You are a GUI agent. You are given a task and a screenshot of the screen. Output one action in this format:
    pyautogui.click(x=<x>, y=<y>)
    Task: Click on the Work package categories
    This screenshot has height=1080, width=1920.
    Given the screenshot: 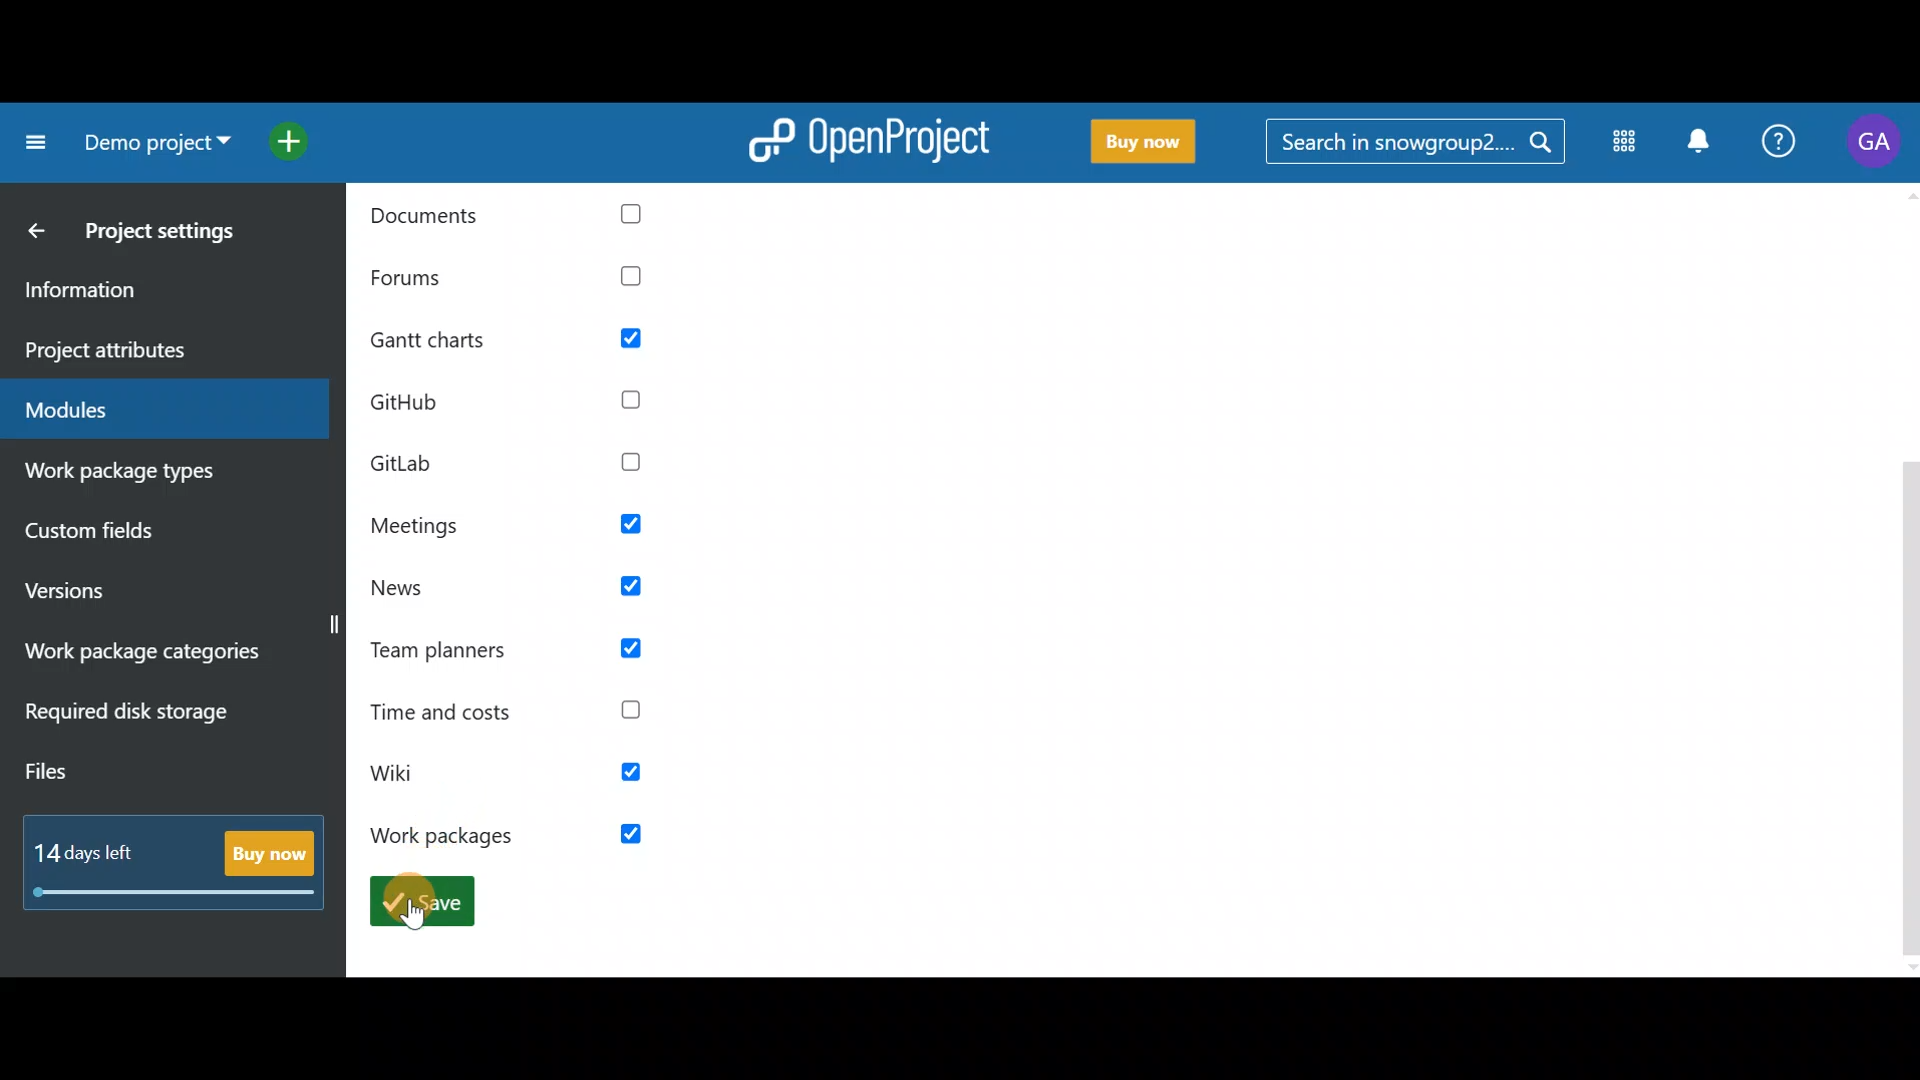 What is the action you would take?
    pyautogui.click(x=160, y=656)
    